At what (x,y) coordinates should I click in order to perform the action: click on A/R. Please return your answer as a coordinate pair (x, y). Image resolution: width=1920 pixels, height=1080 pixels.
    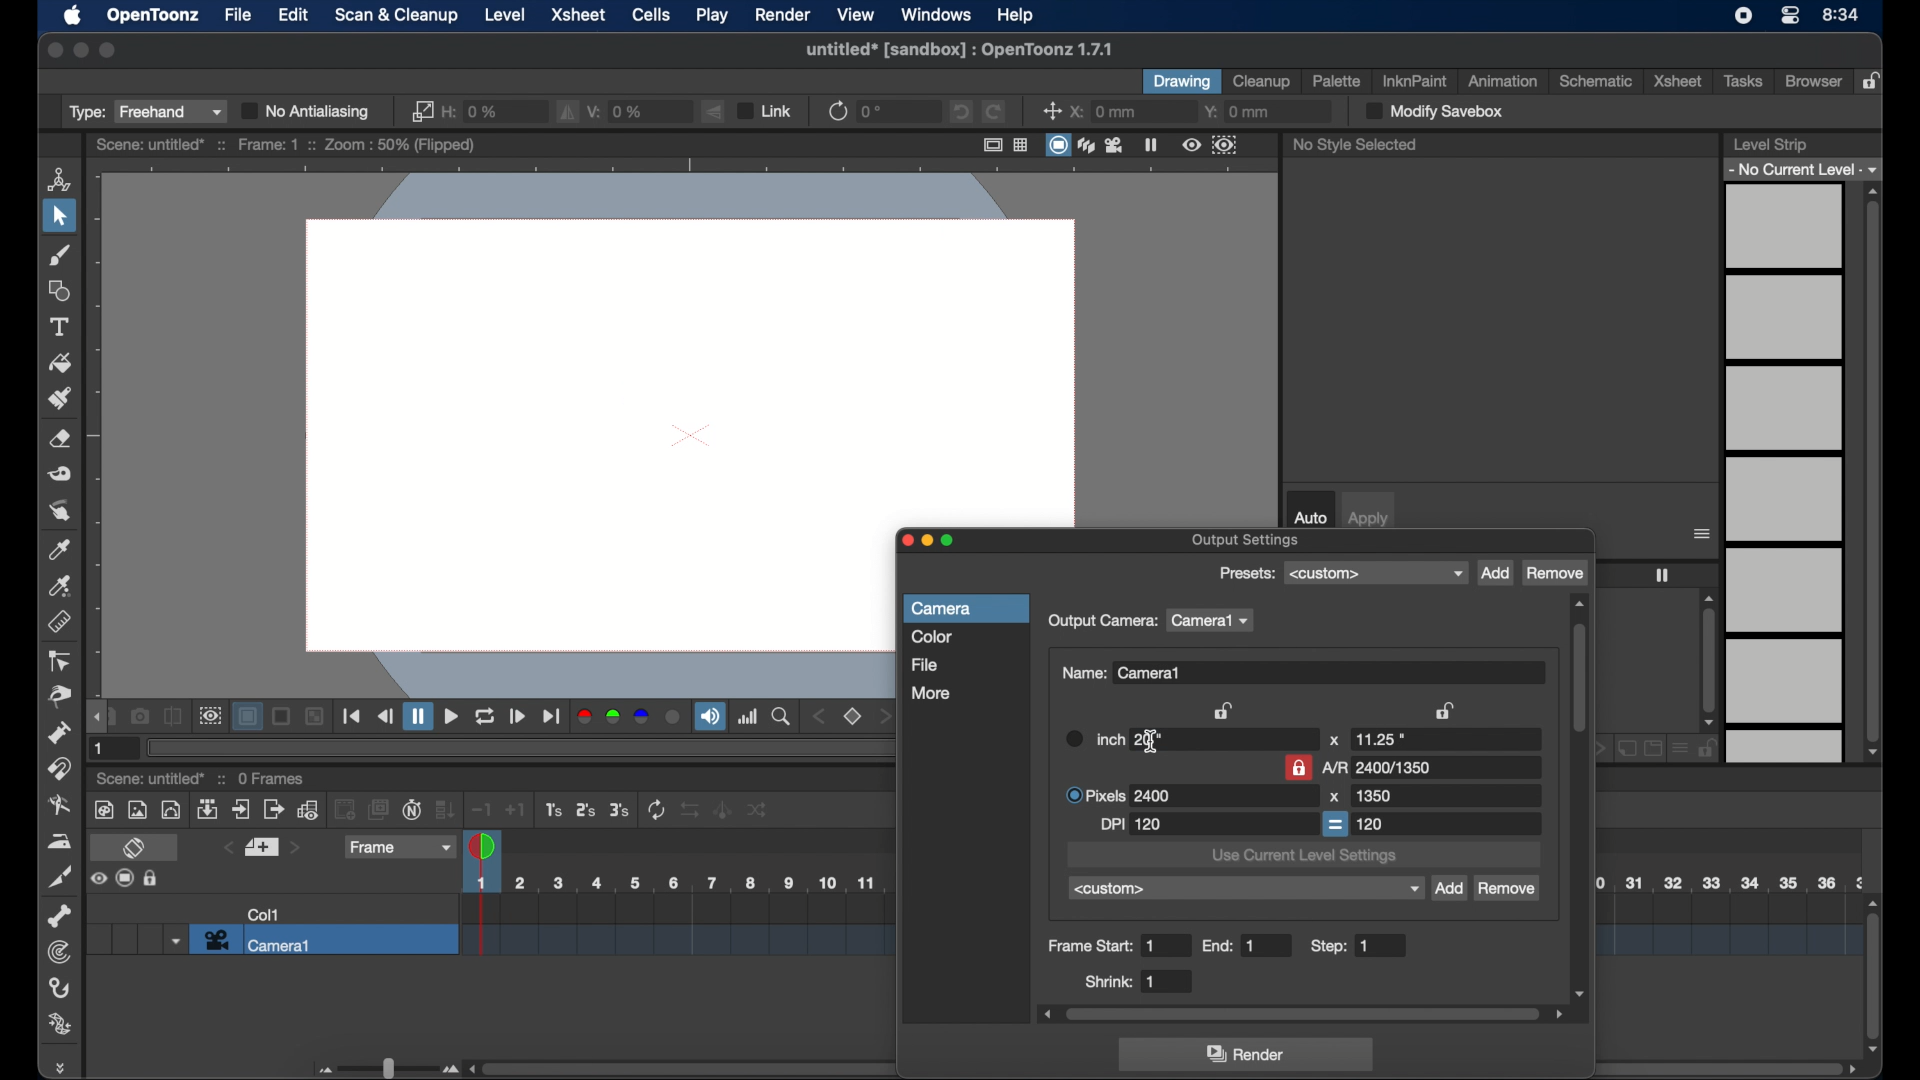
    Looking at the image, I should click on (1380, 767).